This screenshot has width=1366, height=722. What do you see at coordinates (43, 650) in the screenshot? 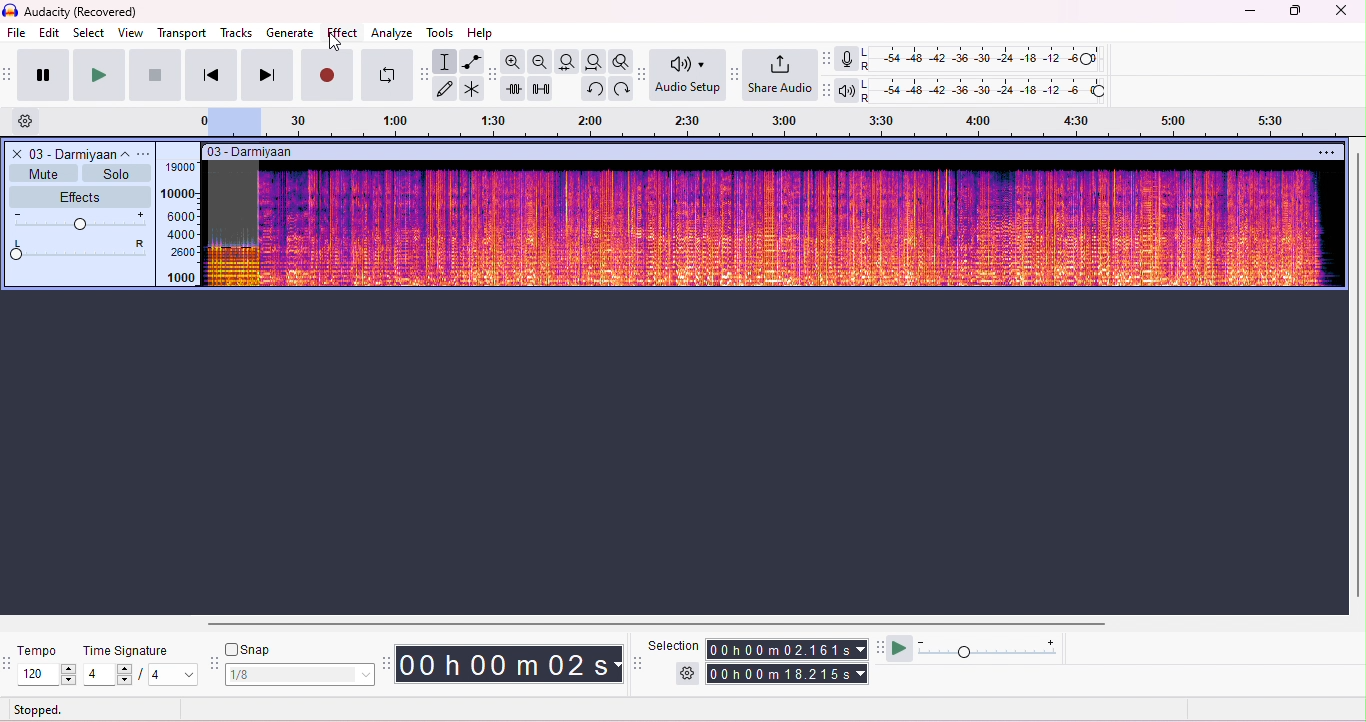
I see `tempo` at bounding box center [43, 650].